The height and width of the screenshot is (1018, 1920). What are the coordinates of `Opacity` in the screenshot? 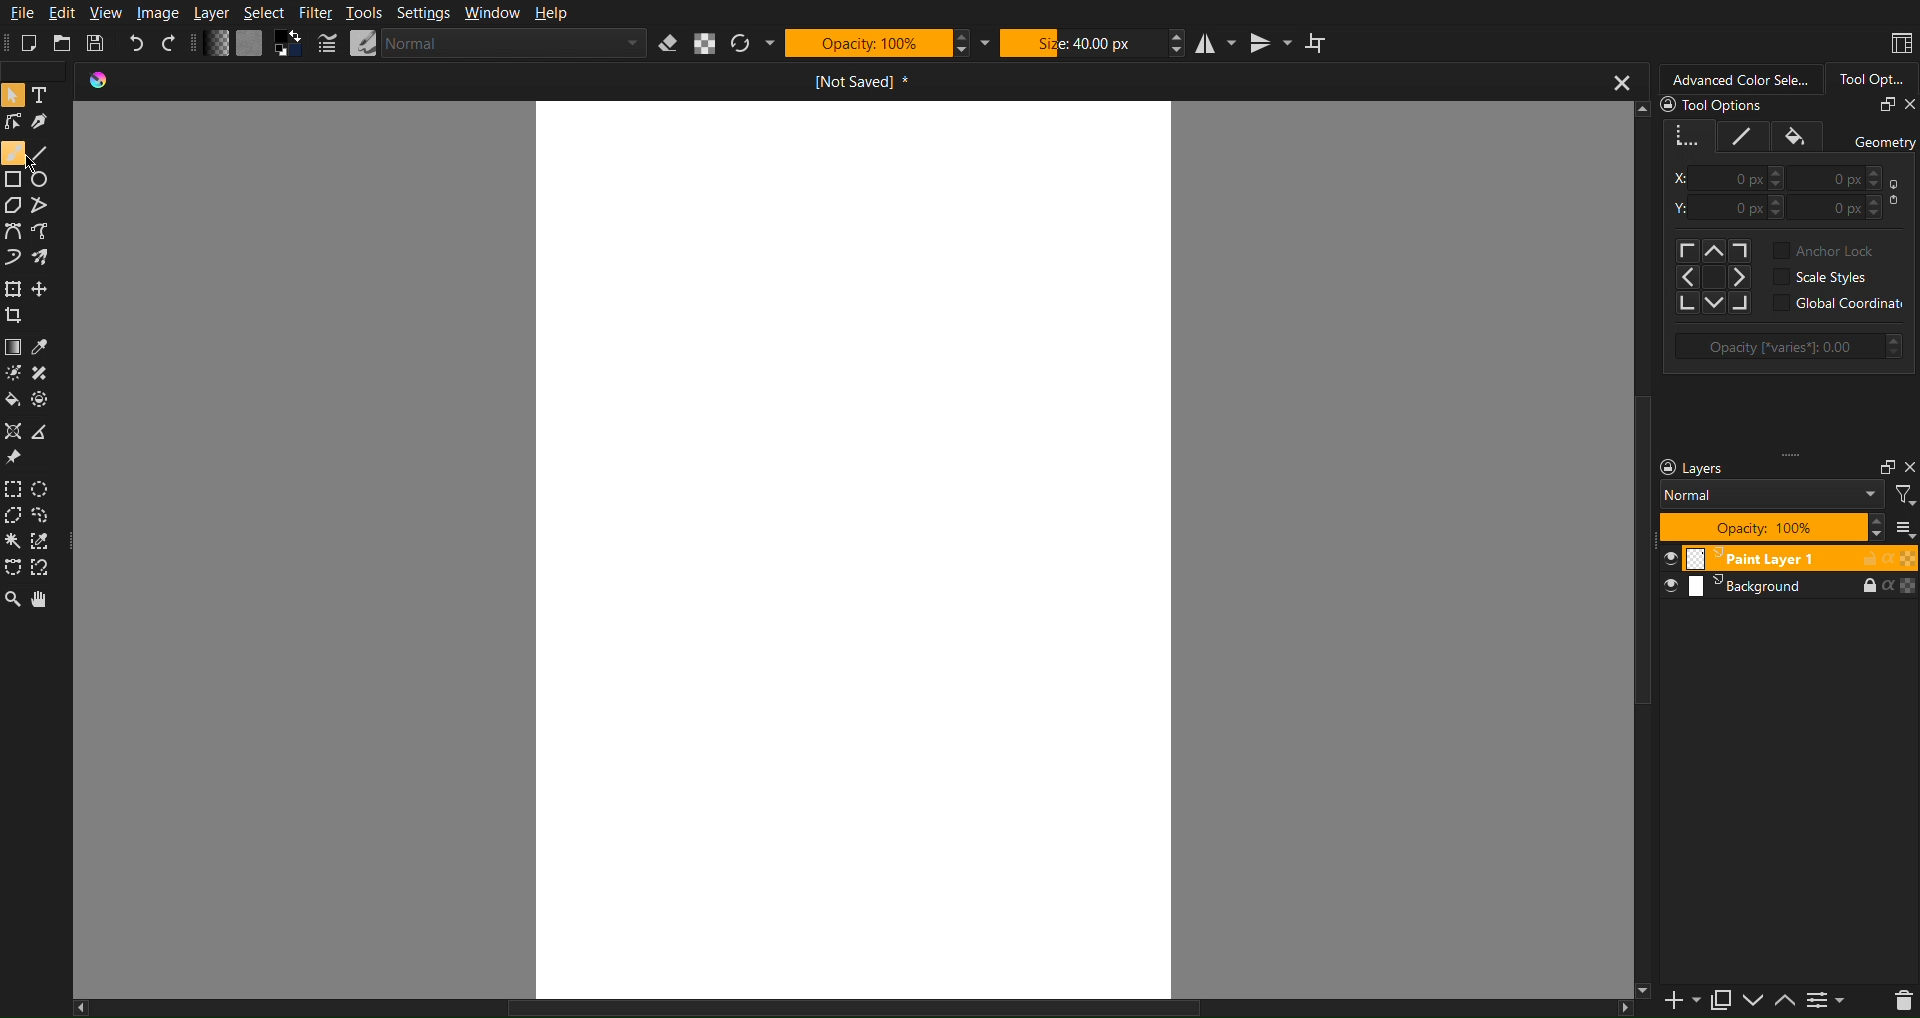 It's located at (866, 44).